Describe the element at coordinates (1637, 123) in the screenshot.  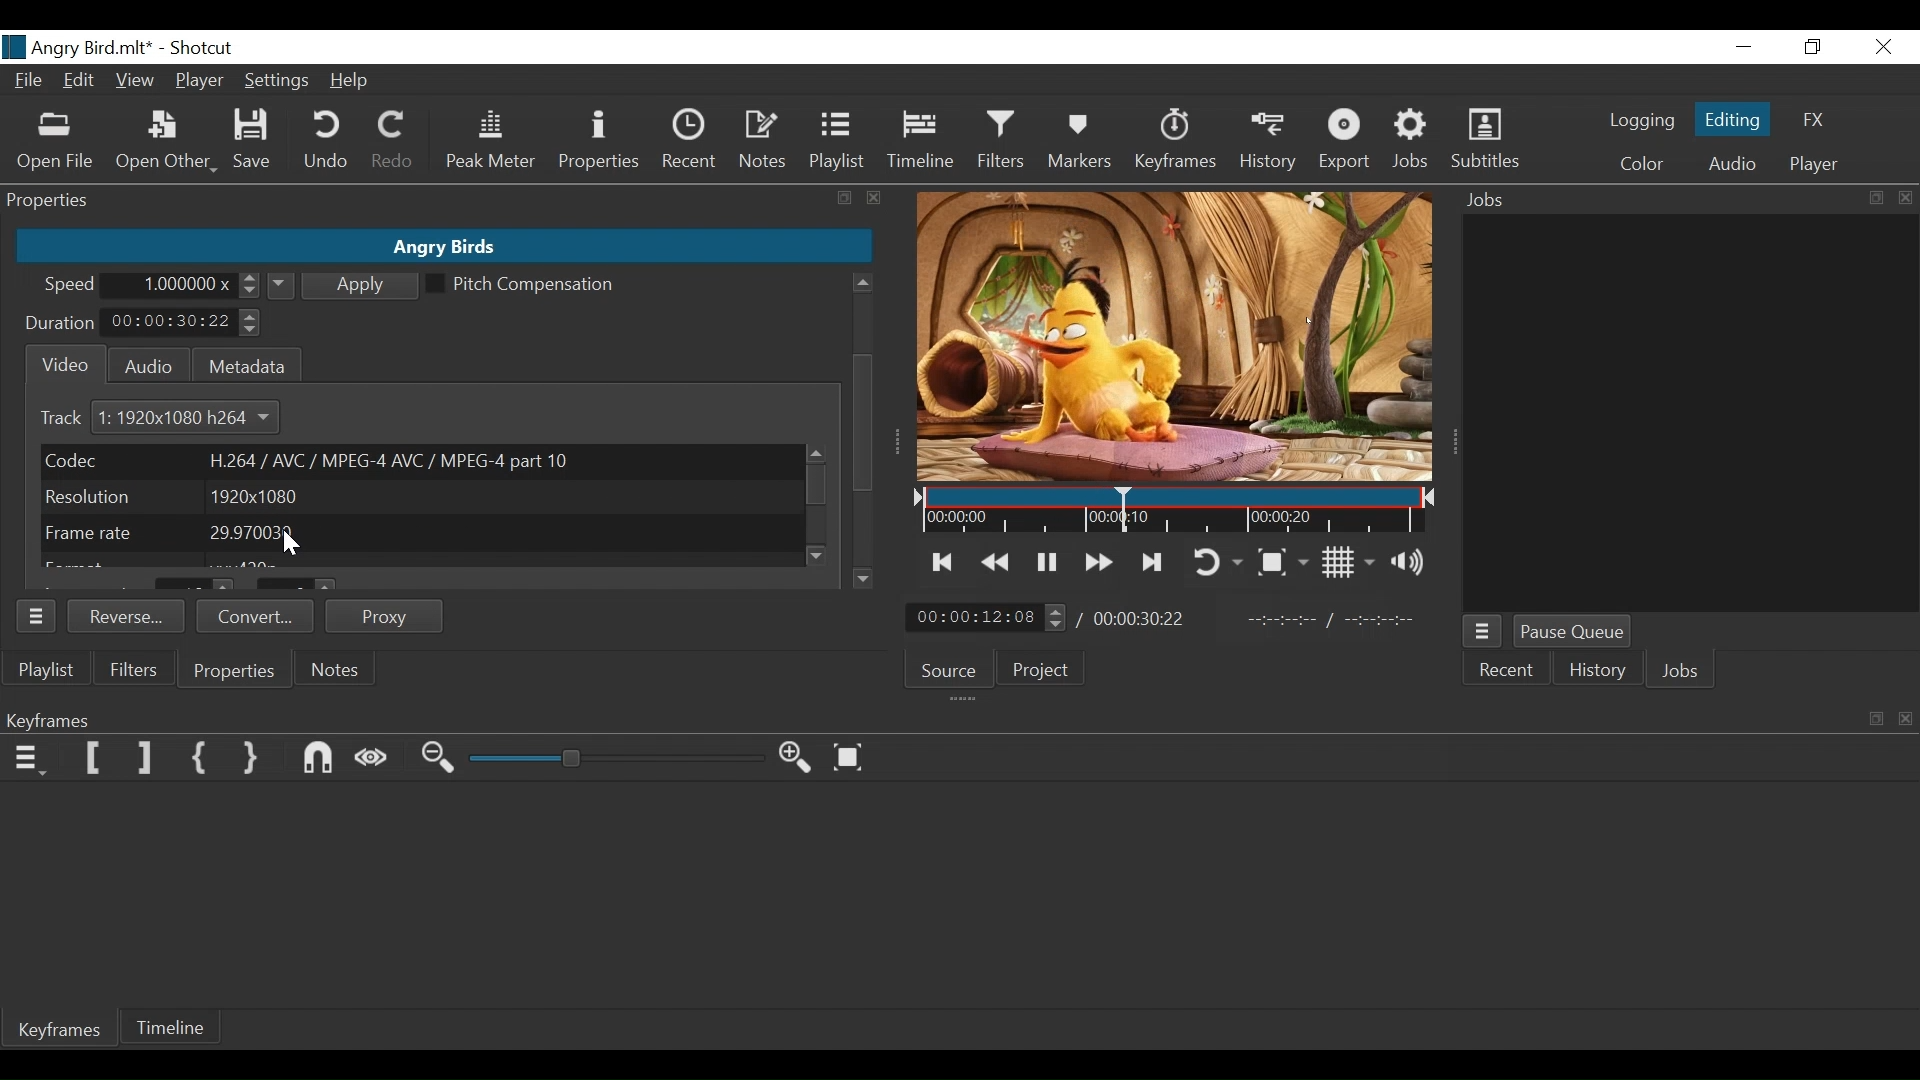
I see `logging` at that location.